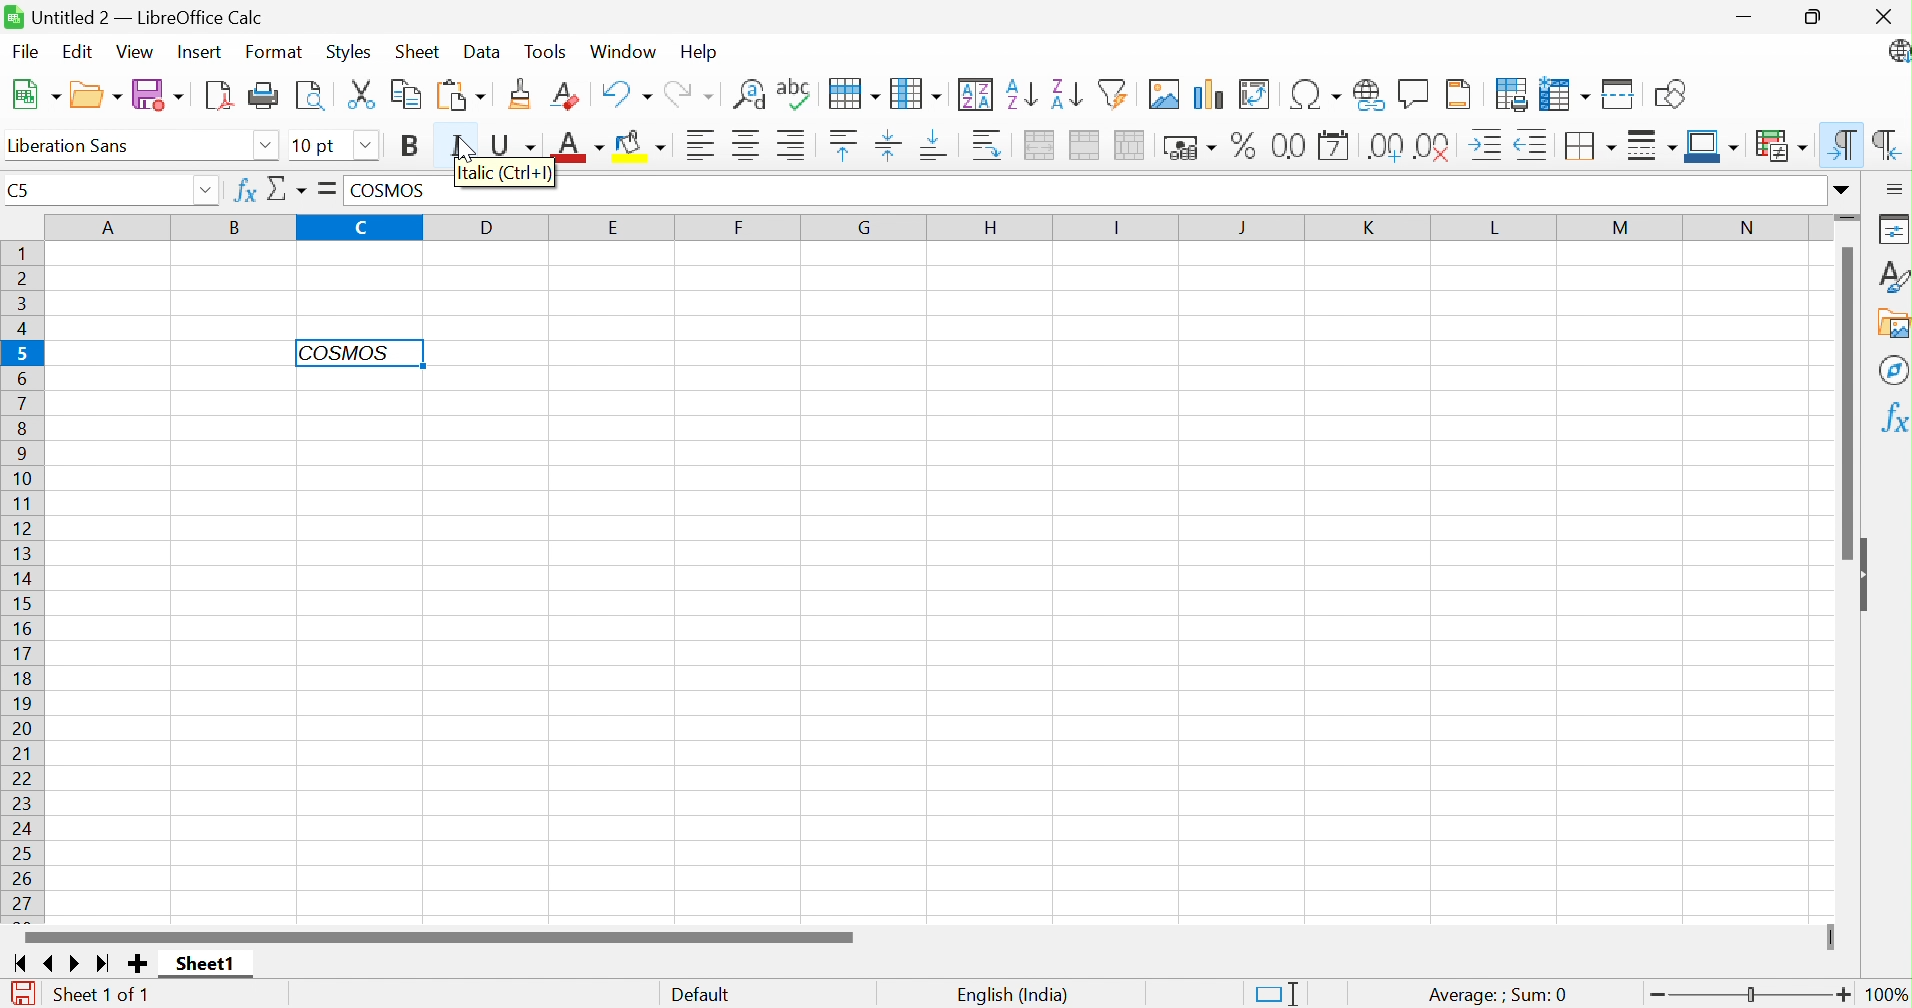  What do you see at coordinates (54, 961) in the screenshot?
I see `Scroll to previous sheet` at bounding box center [54, 961].